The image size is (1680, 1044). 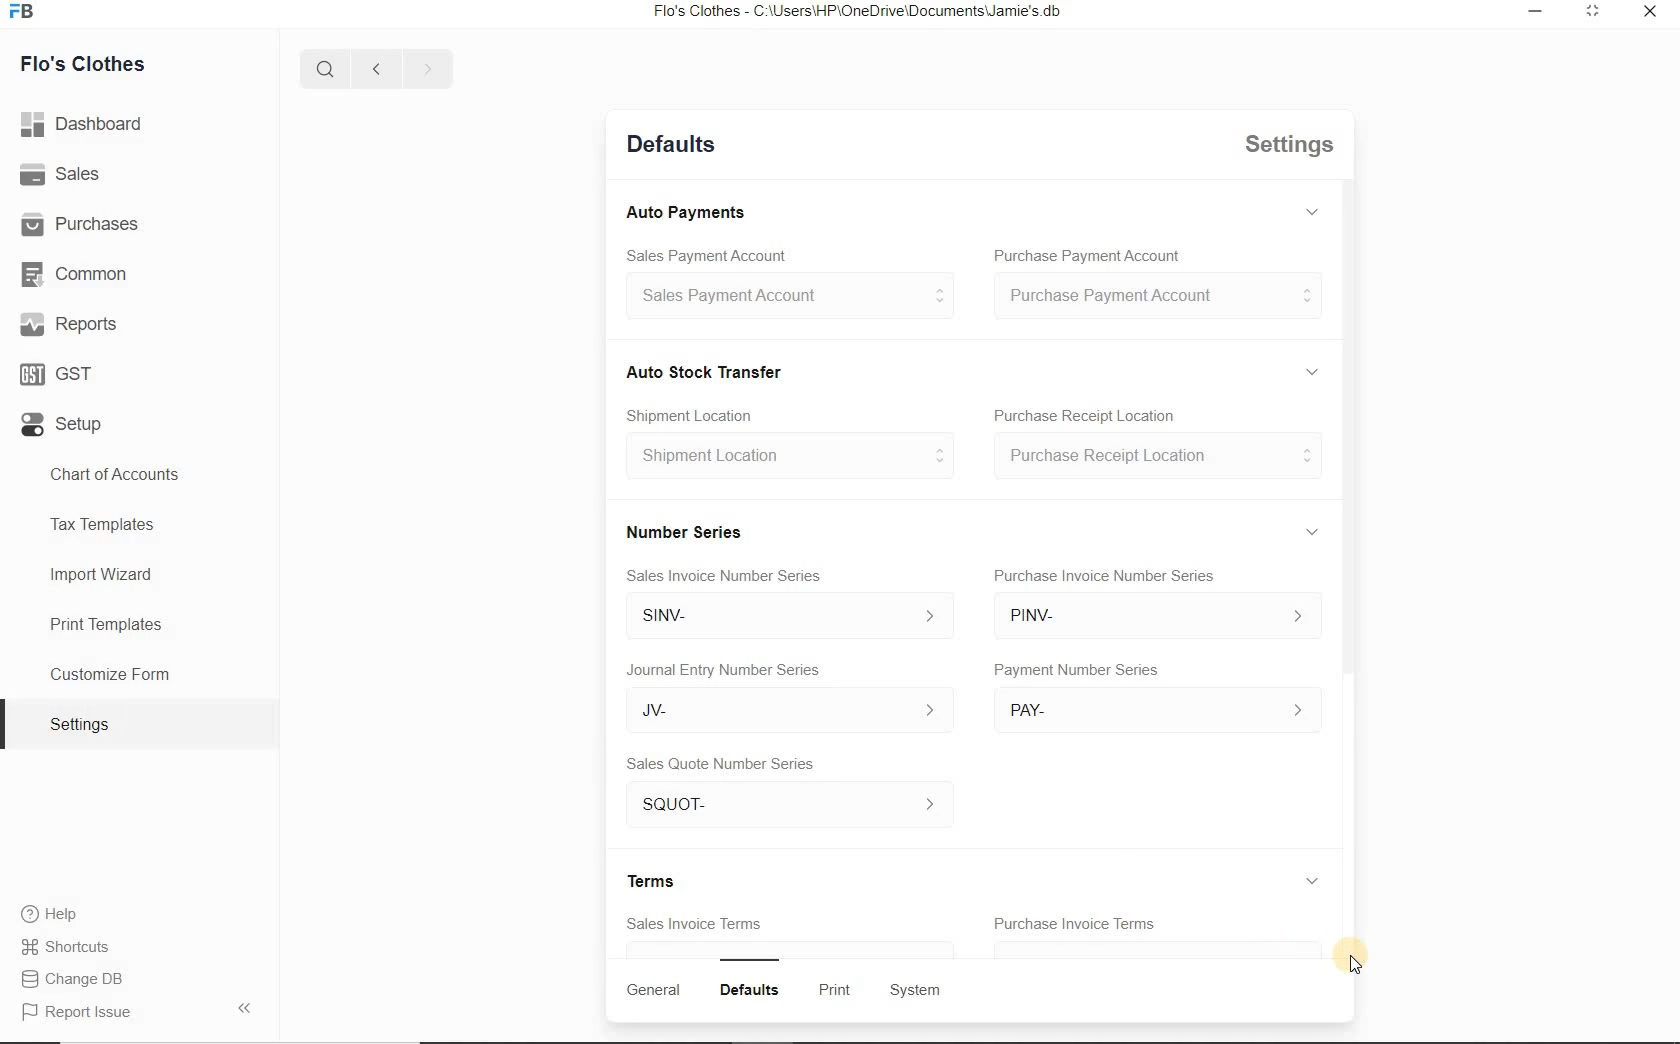 I want to click on Sales Payment Account, so click(x=723, y=295).